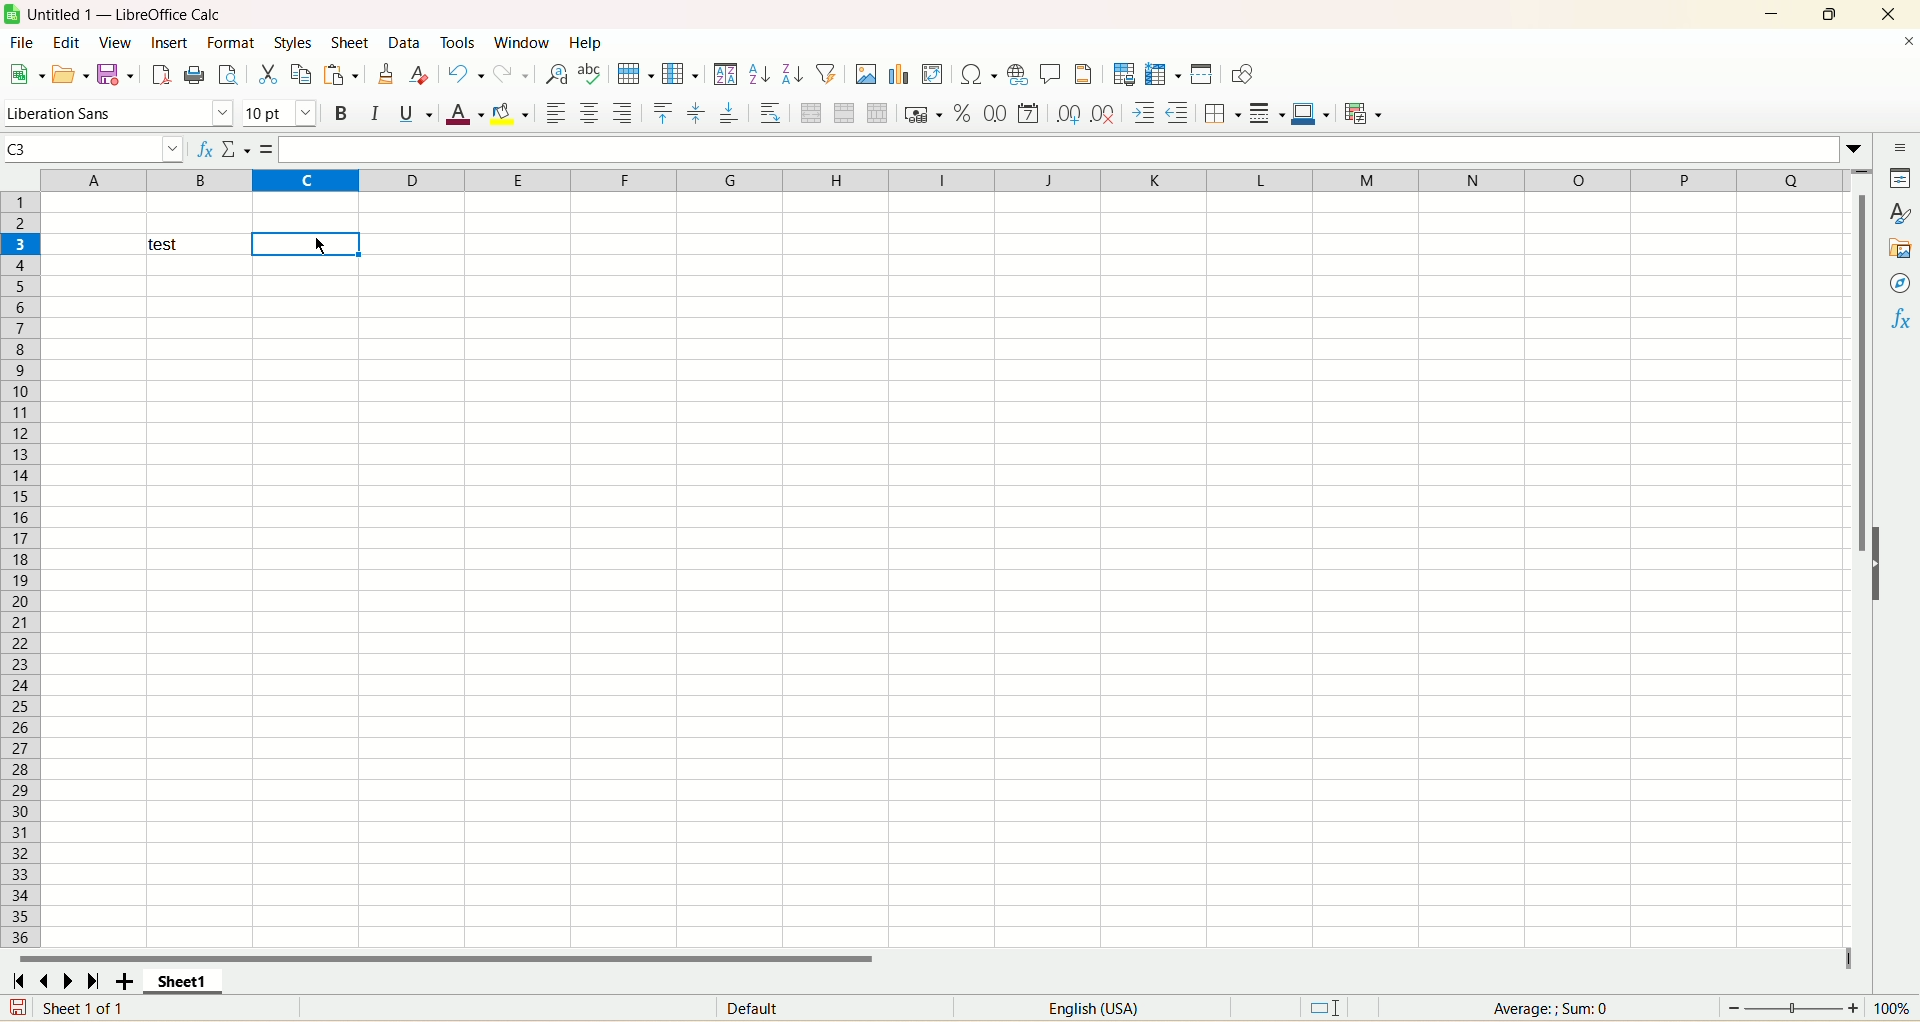 The height and width of the screenshot is (1022, 1920). Describe the element at coordinates (230, 42) in the screenshot. I see `format` at that location.